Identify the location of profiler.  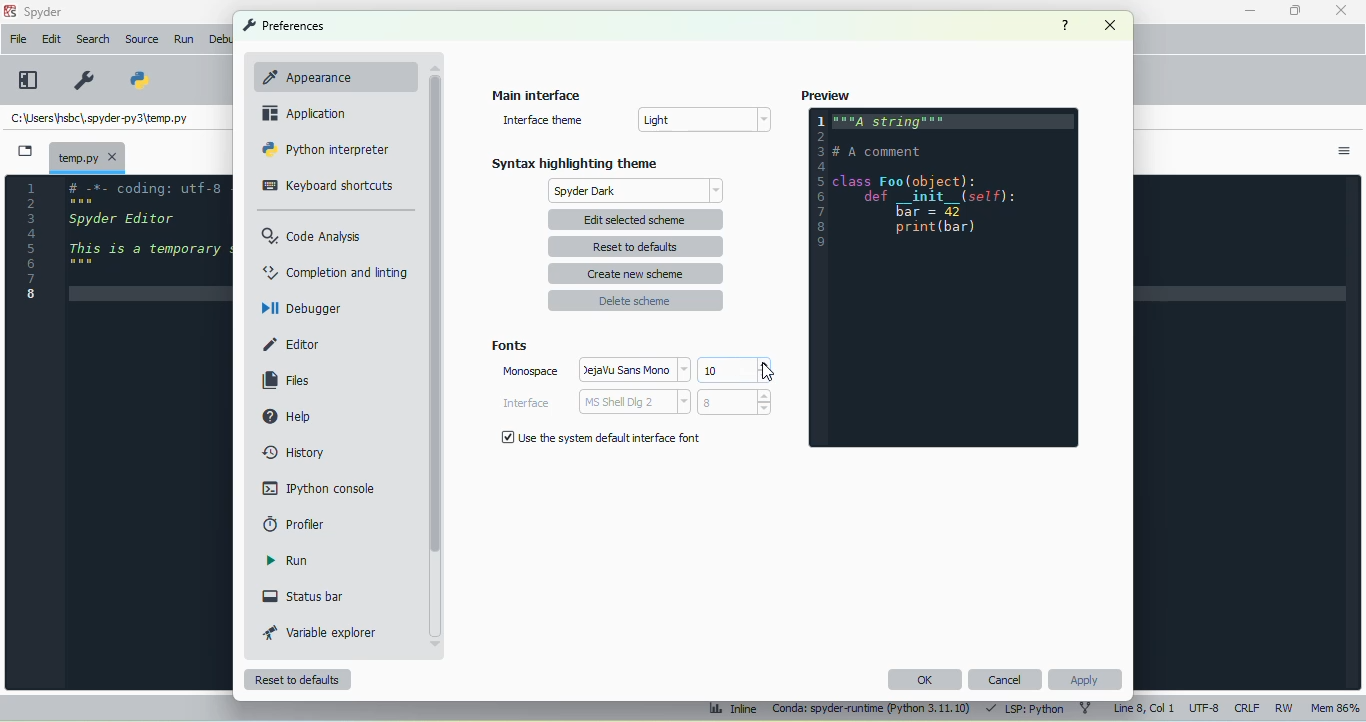
(295, 524).